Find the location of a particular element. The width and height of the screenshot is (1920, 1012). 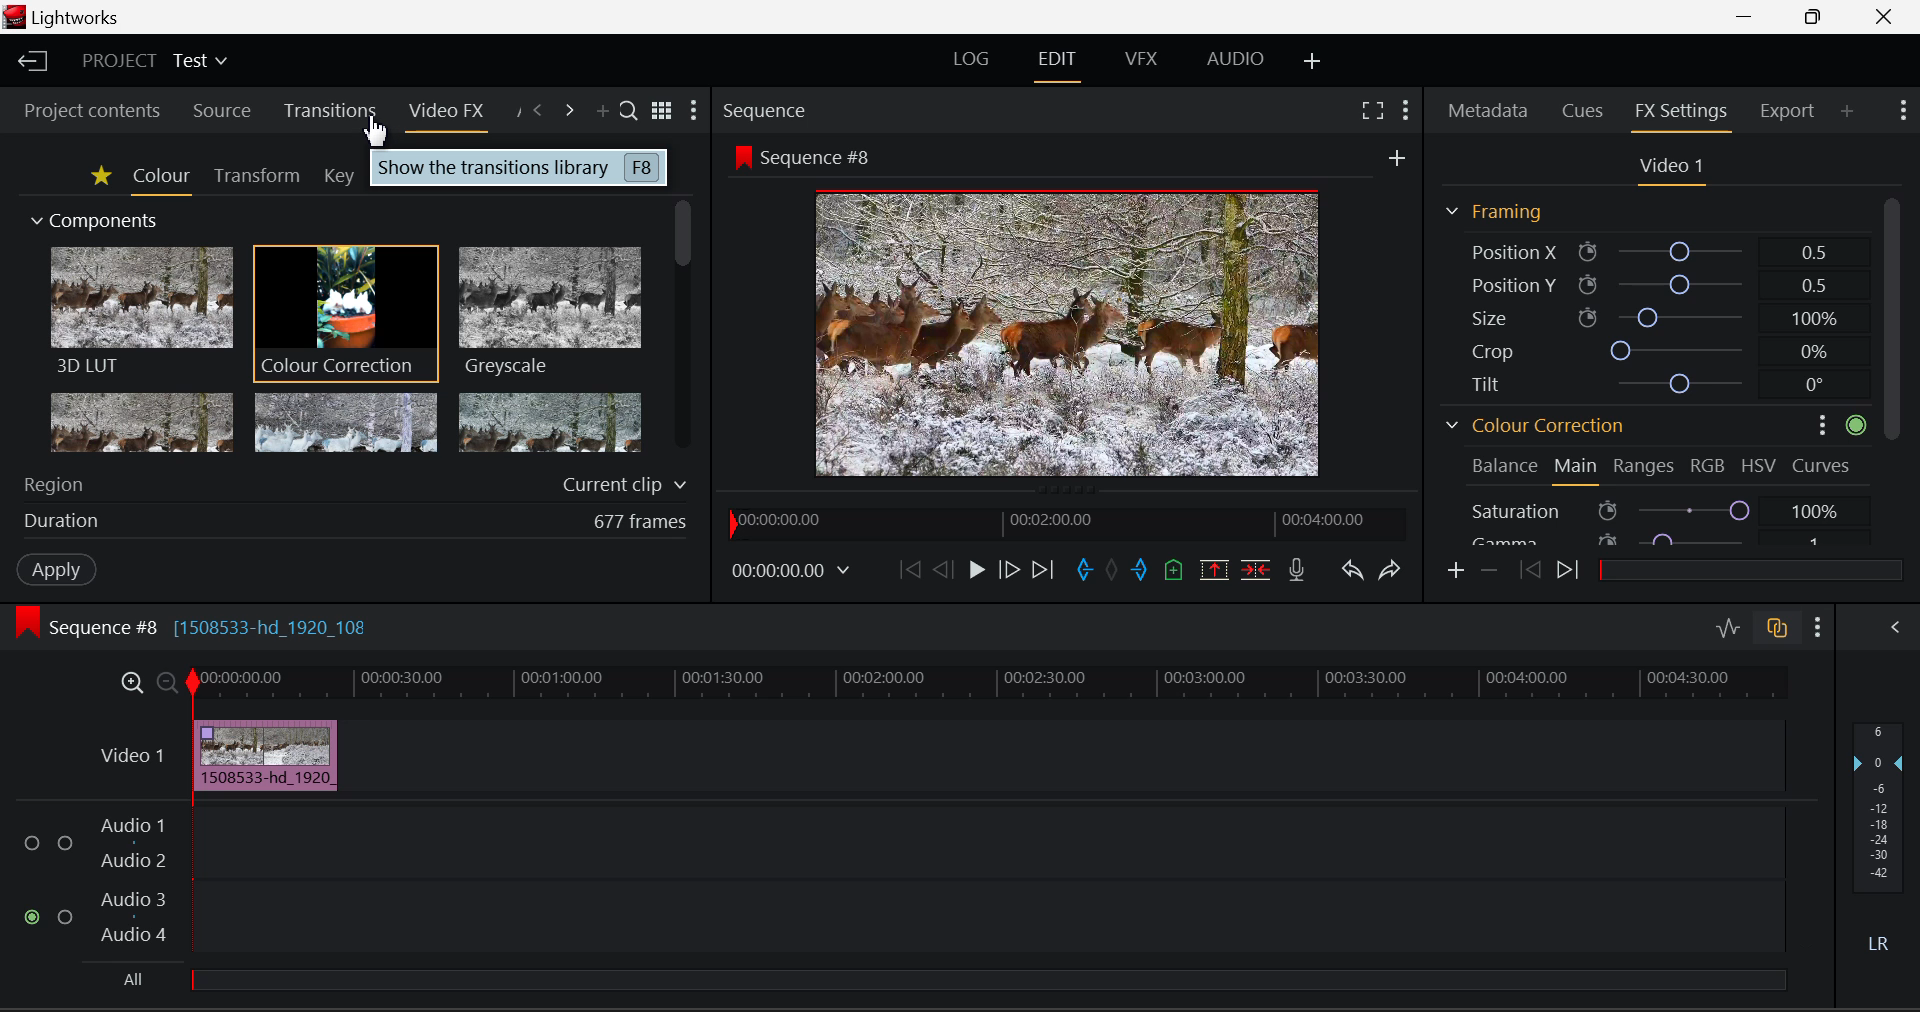

Audio 3 is located at coordinates (133, 901).